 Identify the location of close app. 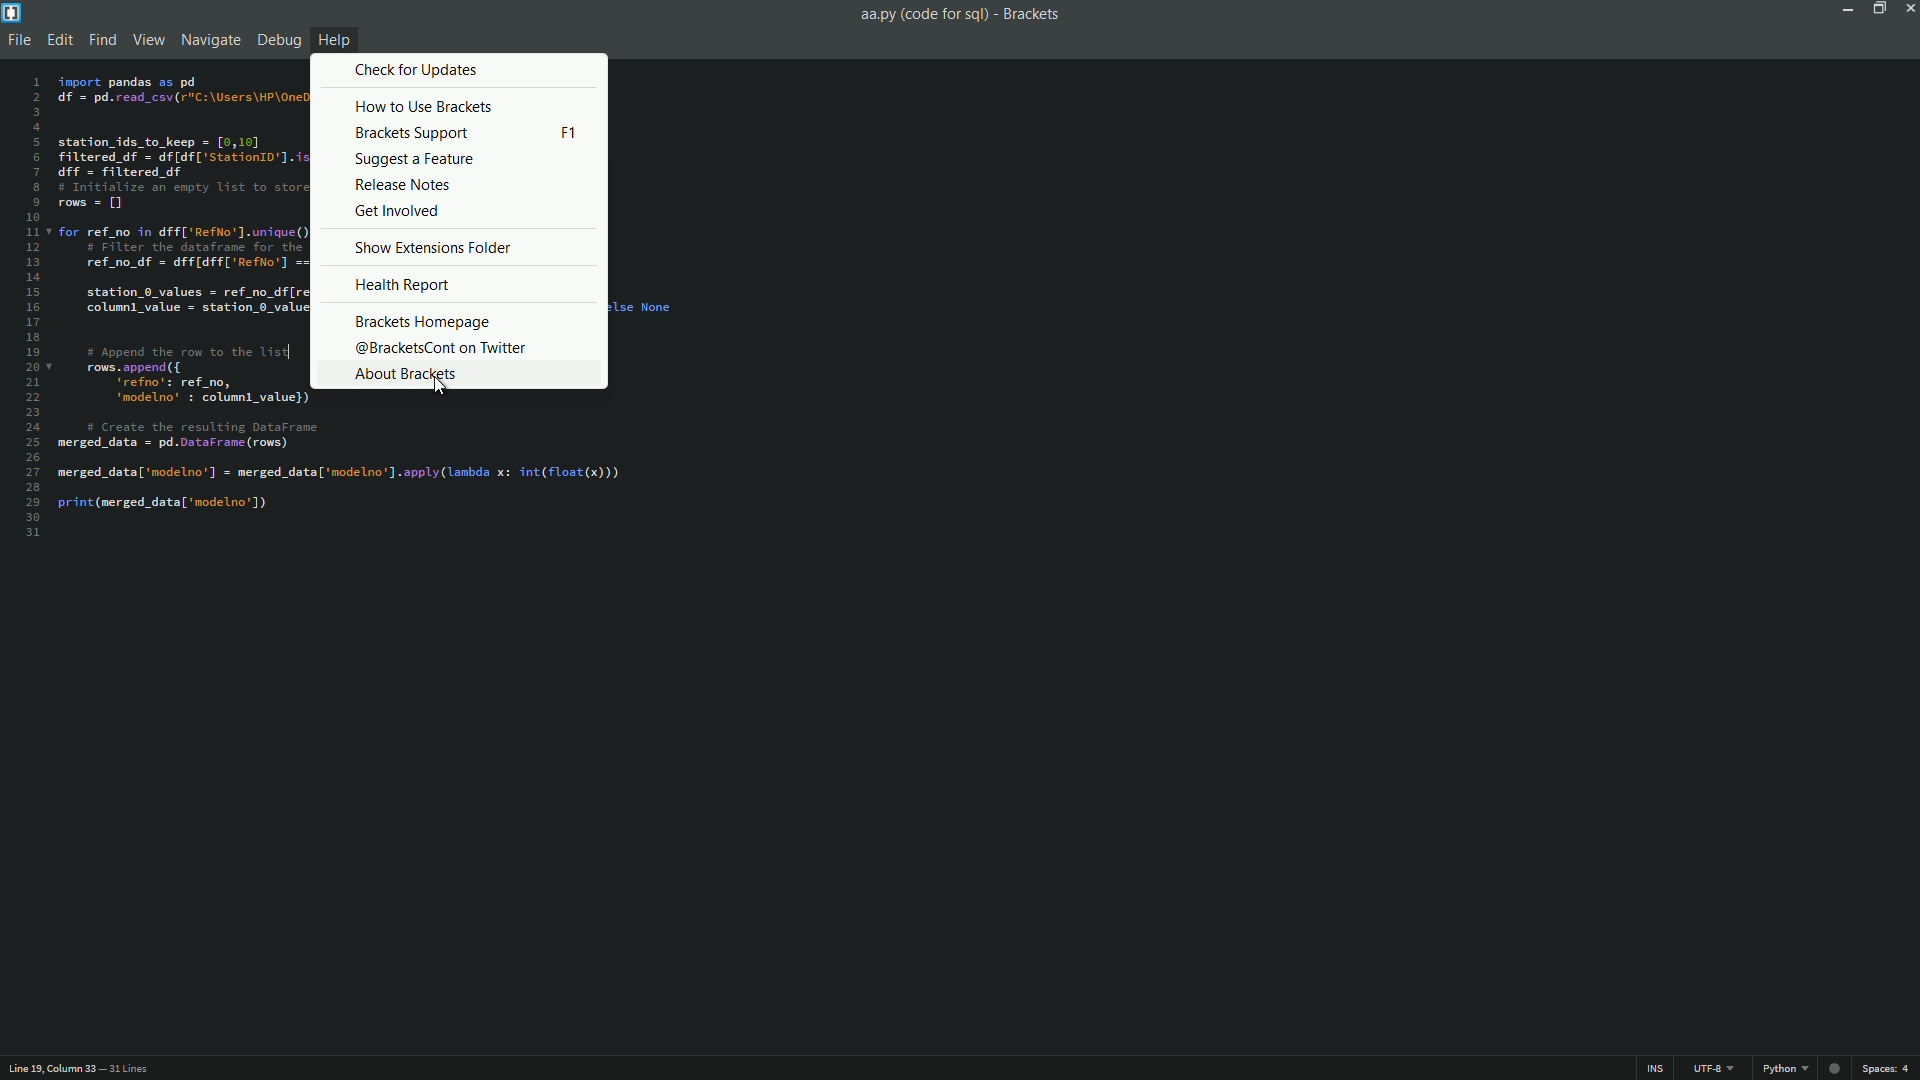
(1908, 10).